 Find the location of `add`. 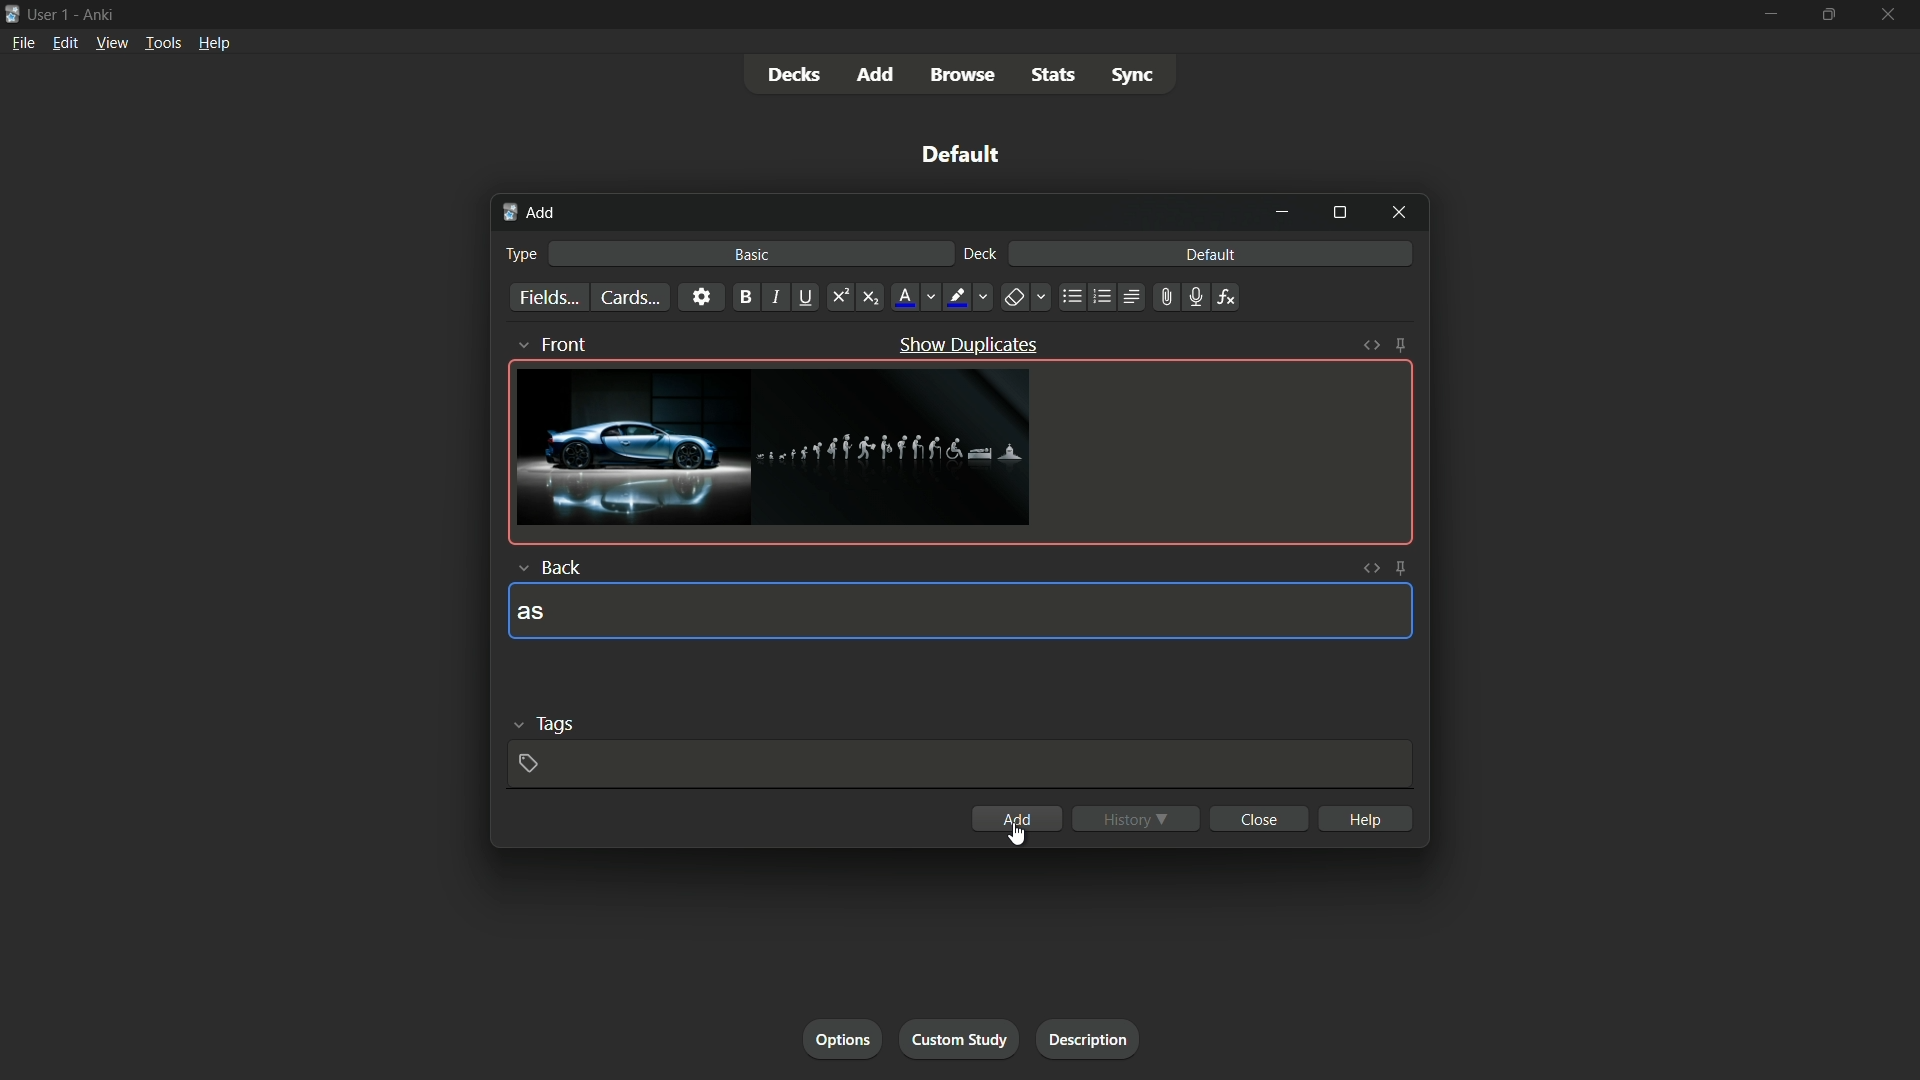

add is located at coordinates (873, 74).